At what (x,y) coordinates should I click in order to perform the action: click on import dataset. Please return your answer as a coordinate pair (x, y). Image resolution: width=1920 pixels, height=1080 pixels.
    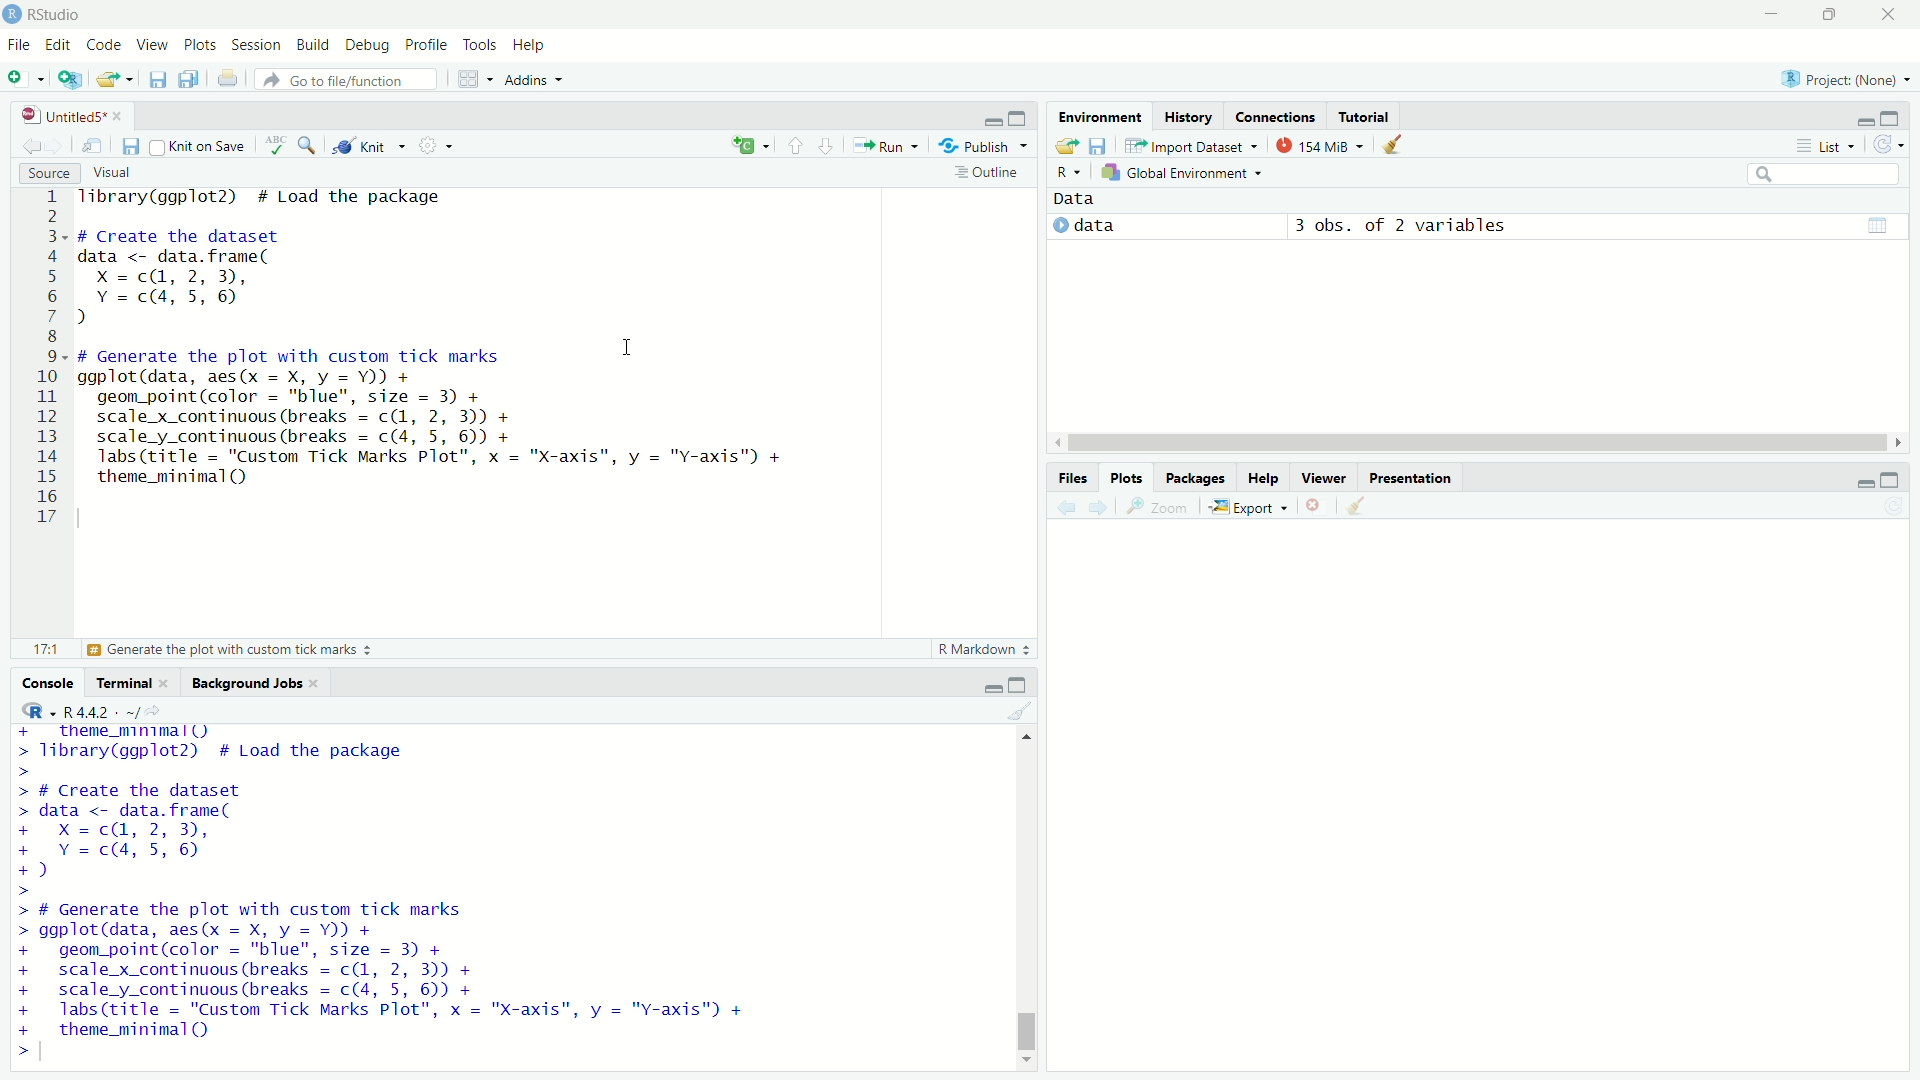
    Looking at the image, I should click on (1194, 144).